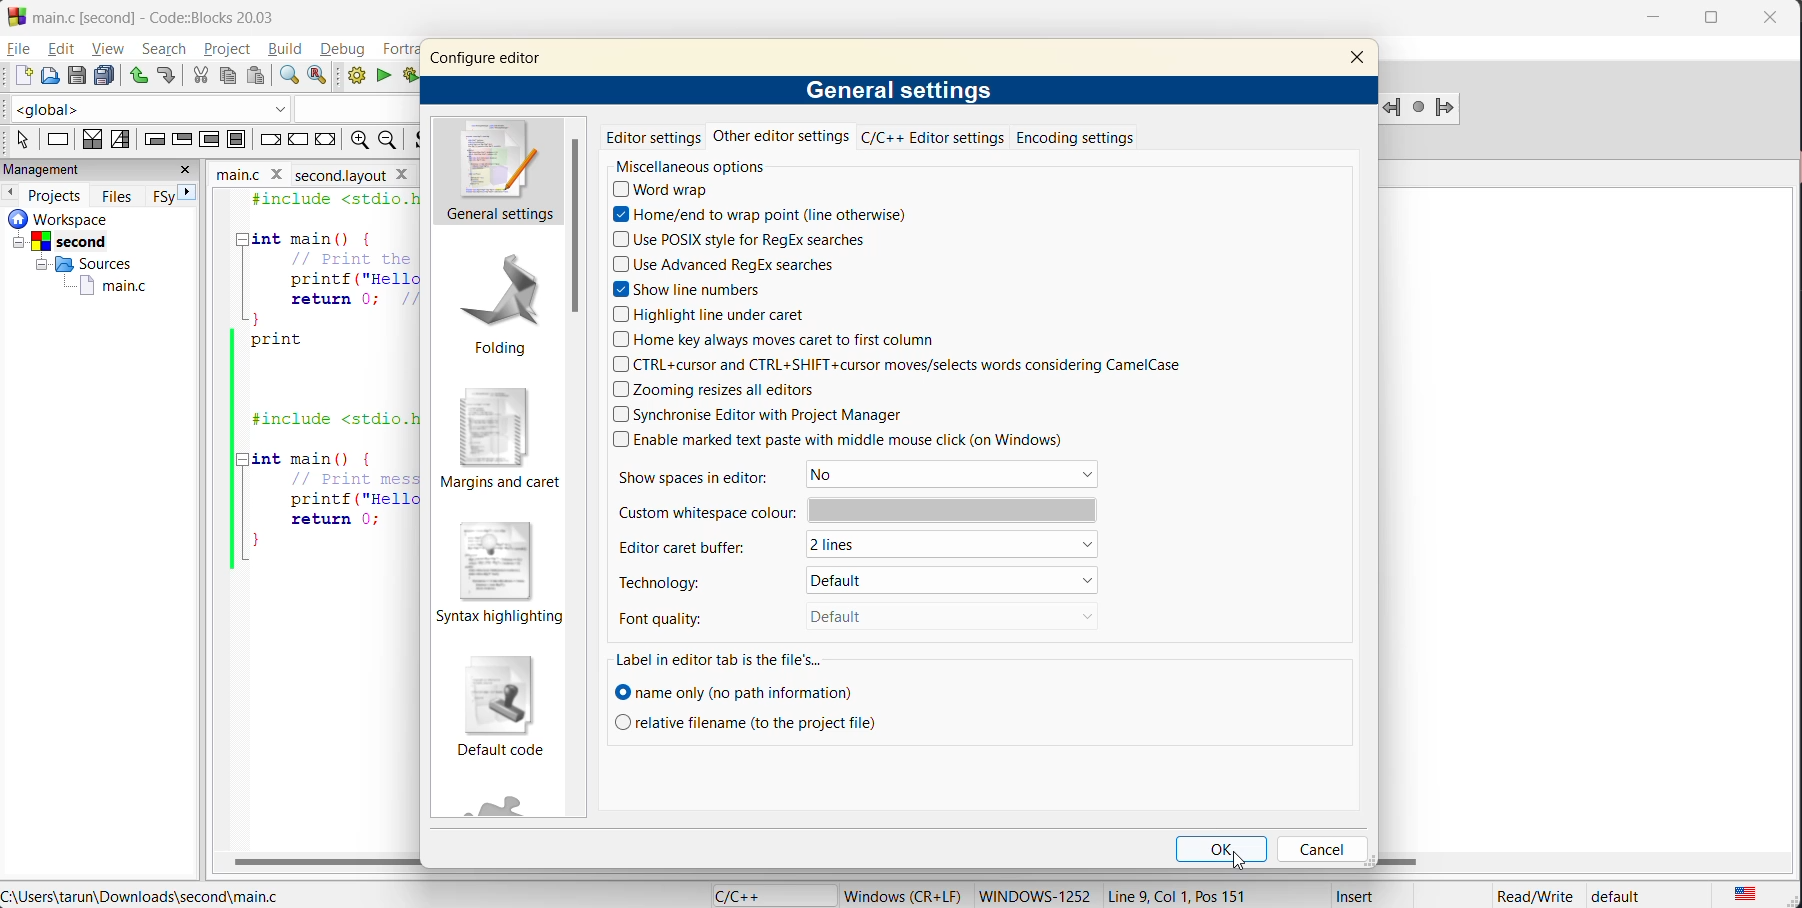 This screenshot has width=1802, height=908. I want to click on maximize, so click(1718, 21).